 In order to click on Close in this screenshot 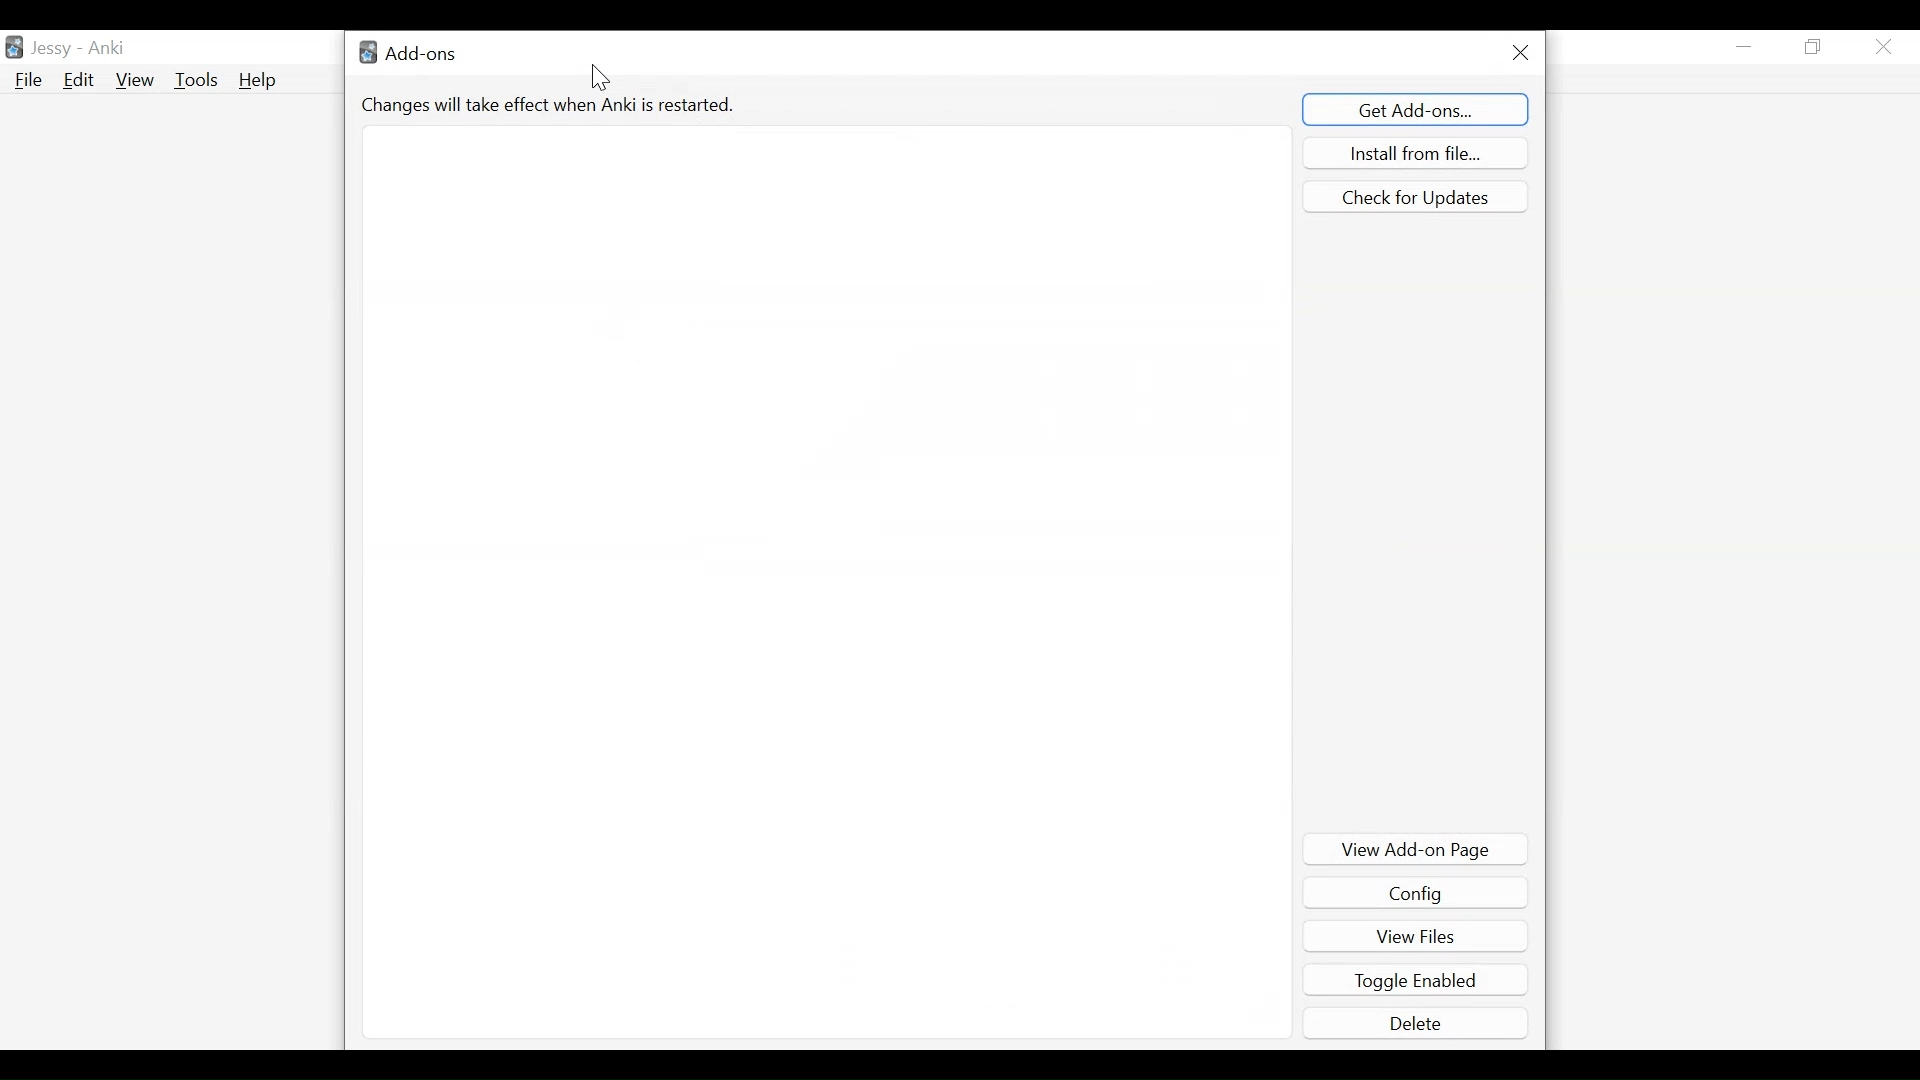, I will do `click(1883, 48)`.